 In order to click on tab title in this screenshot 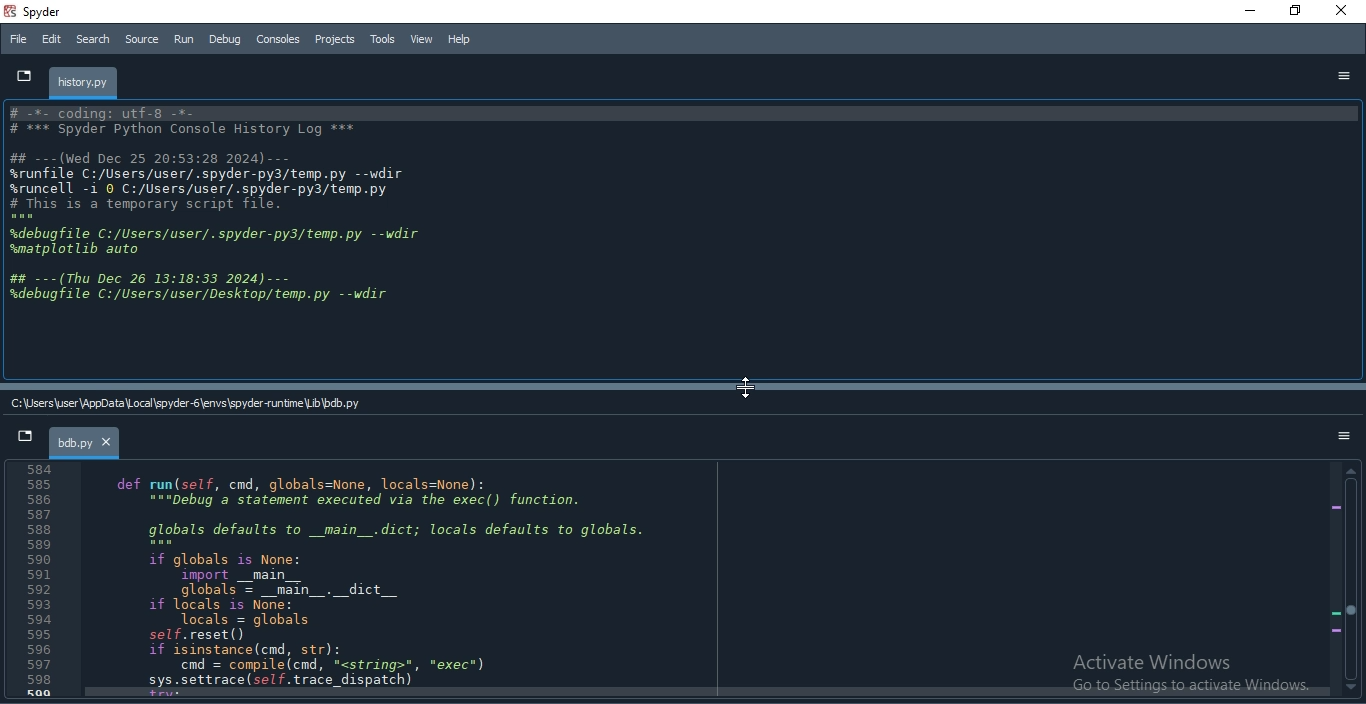, I will do `click(85, 83)`.